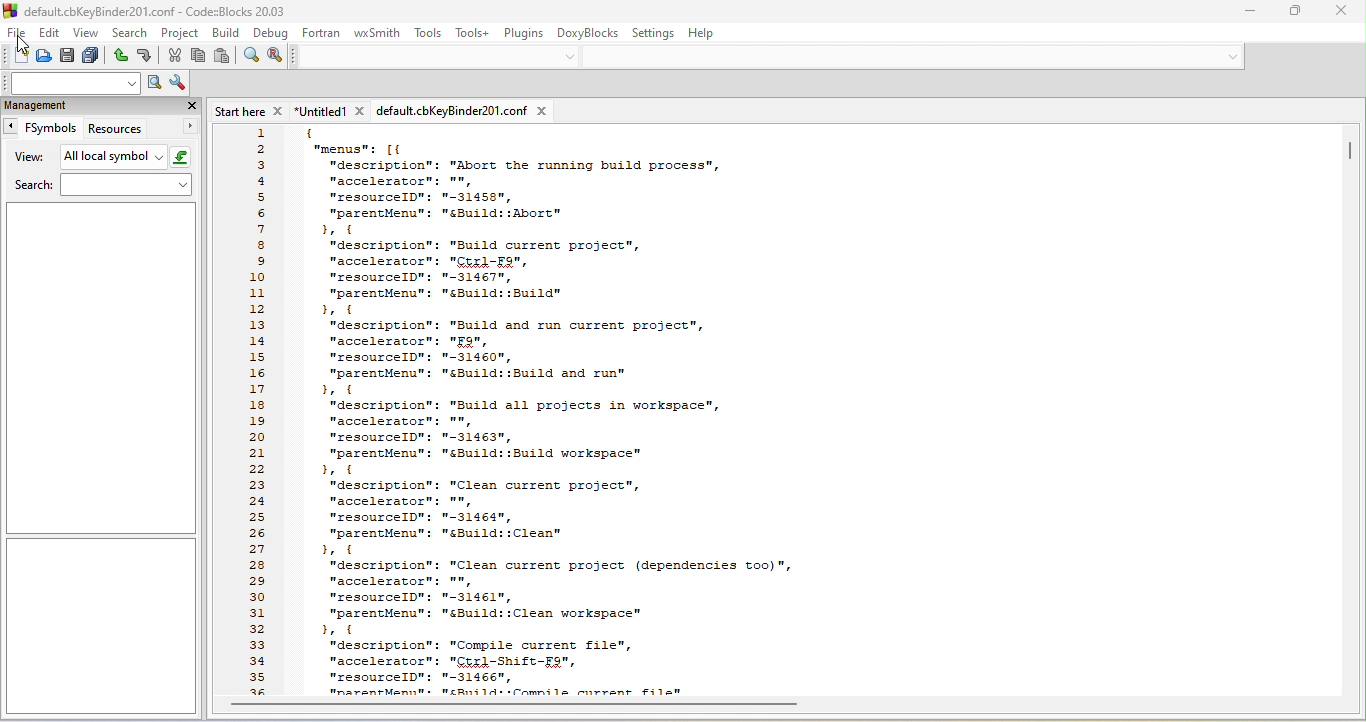 Image resolution: width=1366 pixels, height=722 pixels. What do you see at coordinates (570, 58) in the screenshot?
I see `down` at bounding box center [570, 58].